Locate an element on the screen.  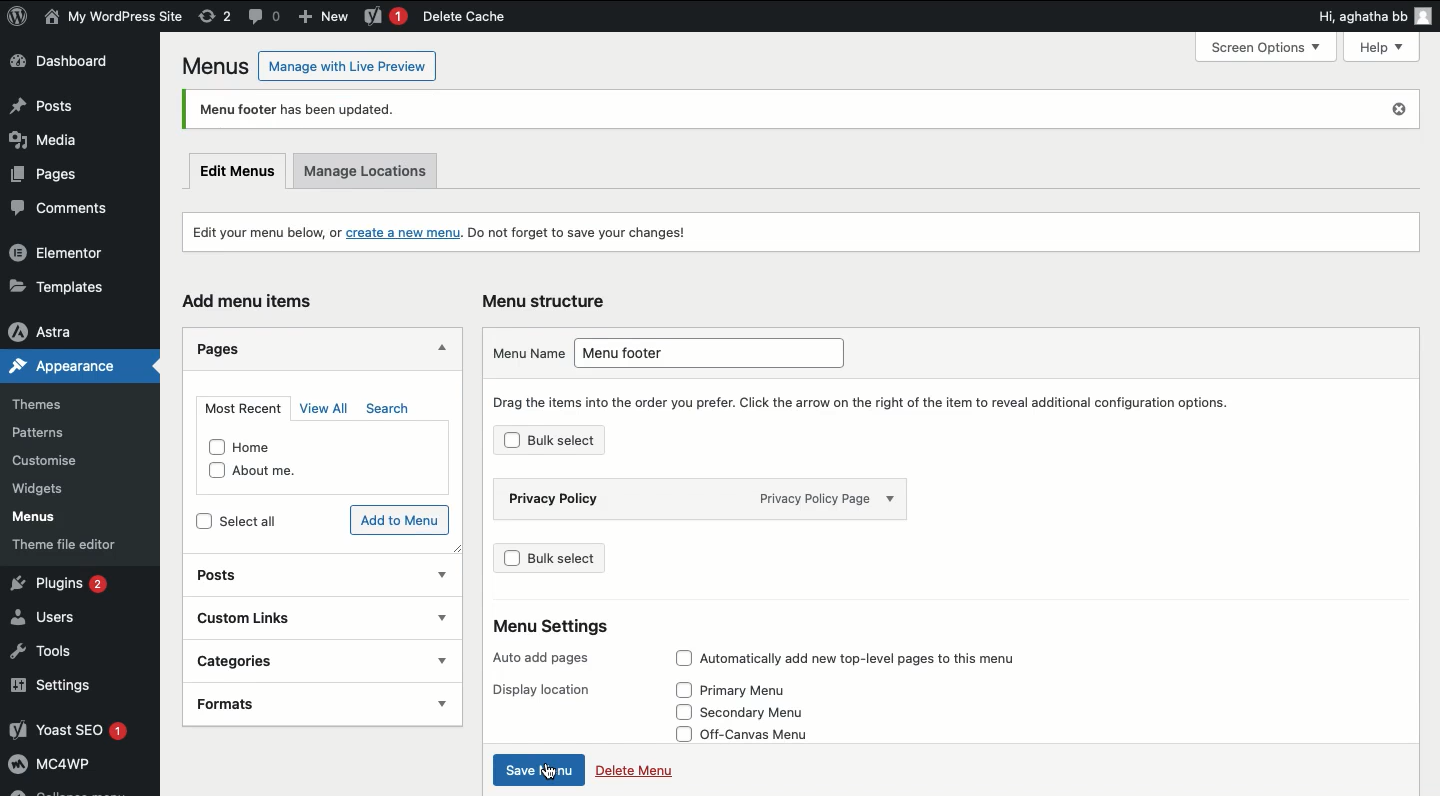
Bulk select is located at coordinates (585, 443).